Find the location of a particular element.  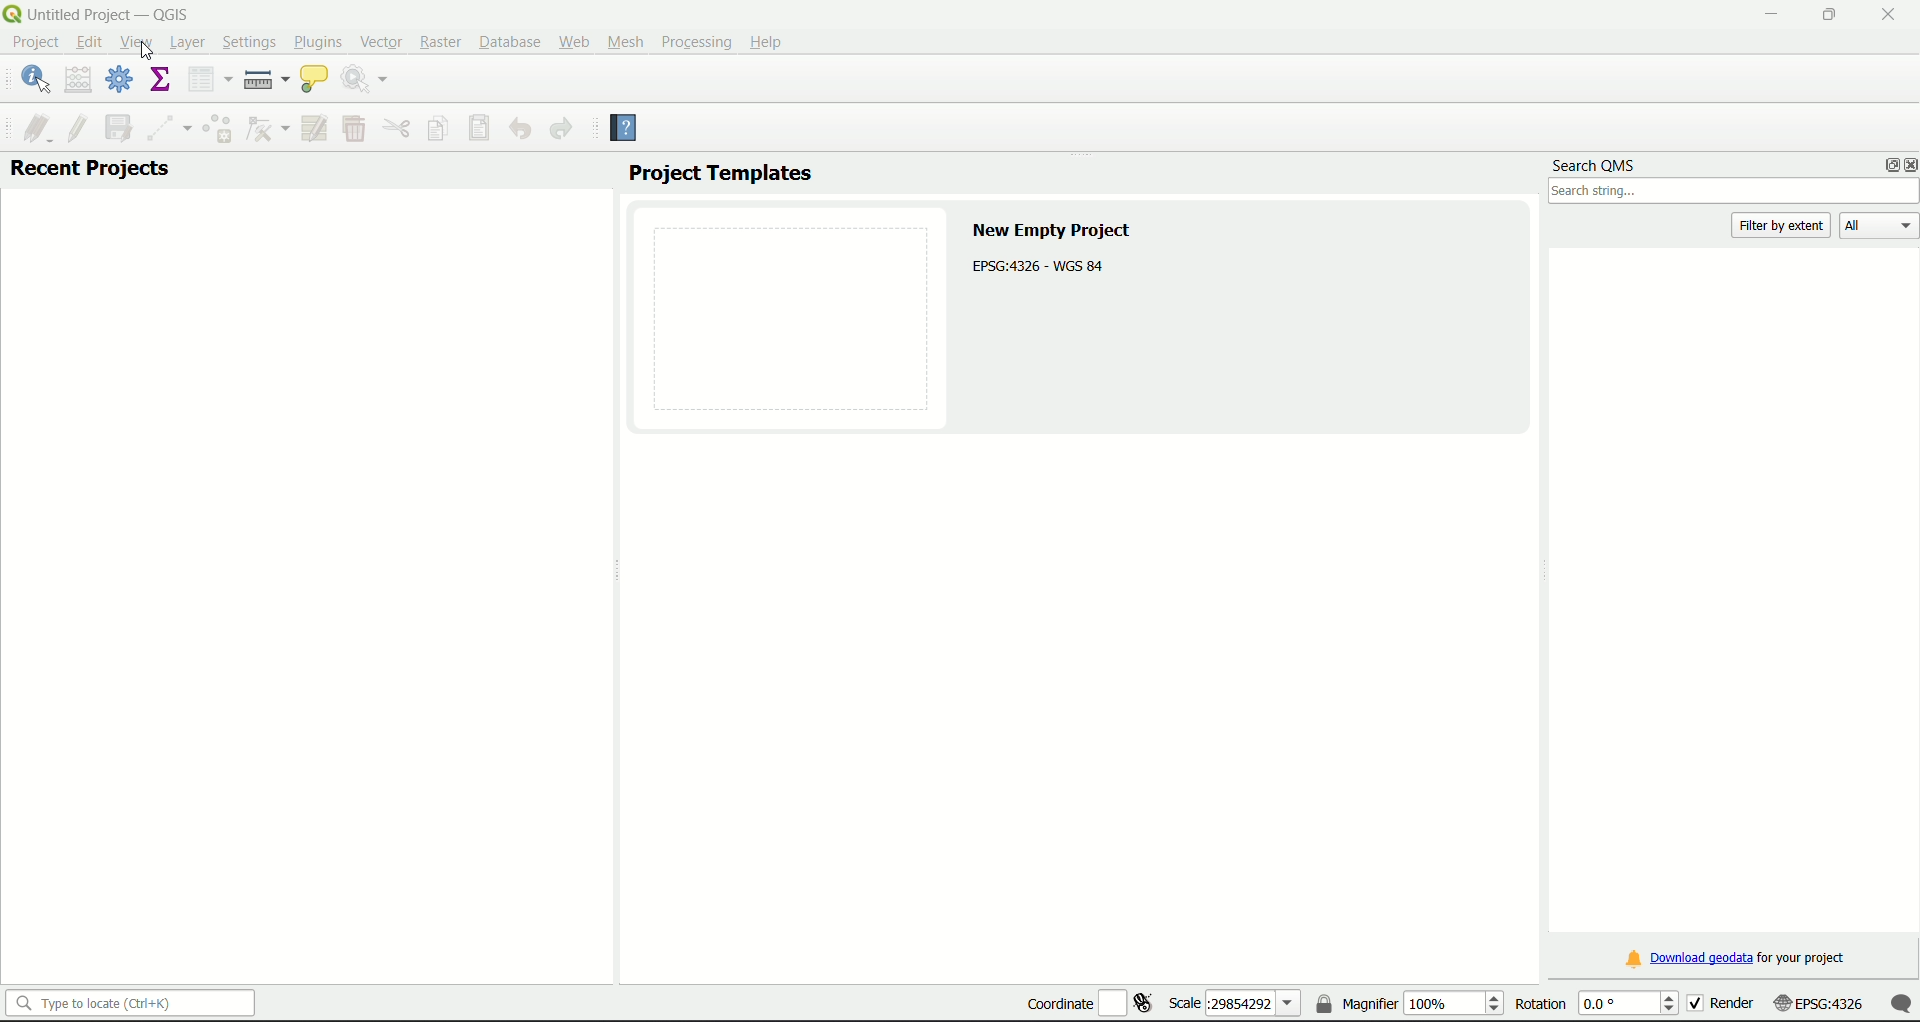

title and logo is located at coordinates (100, 13).